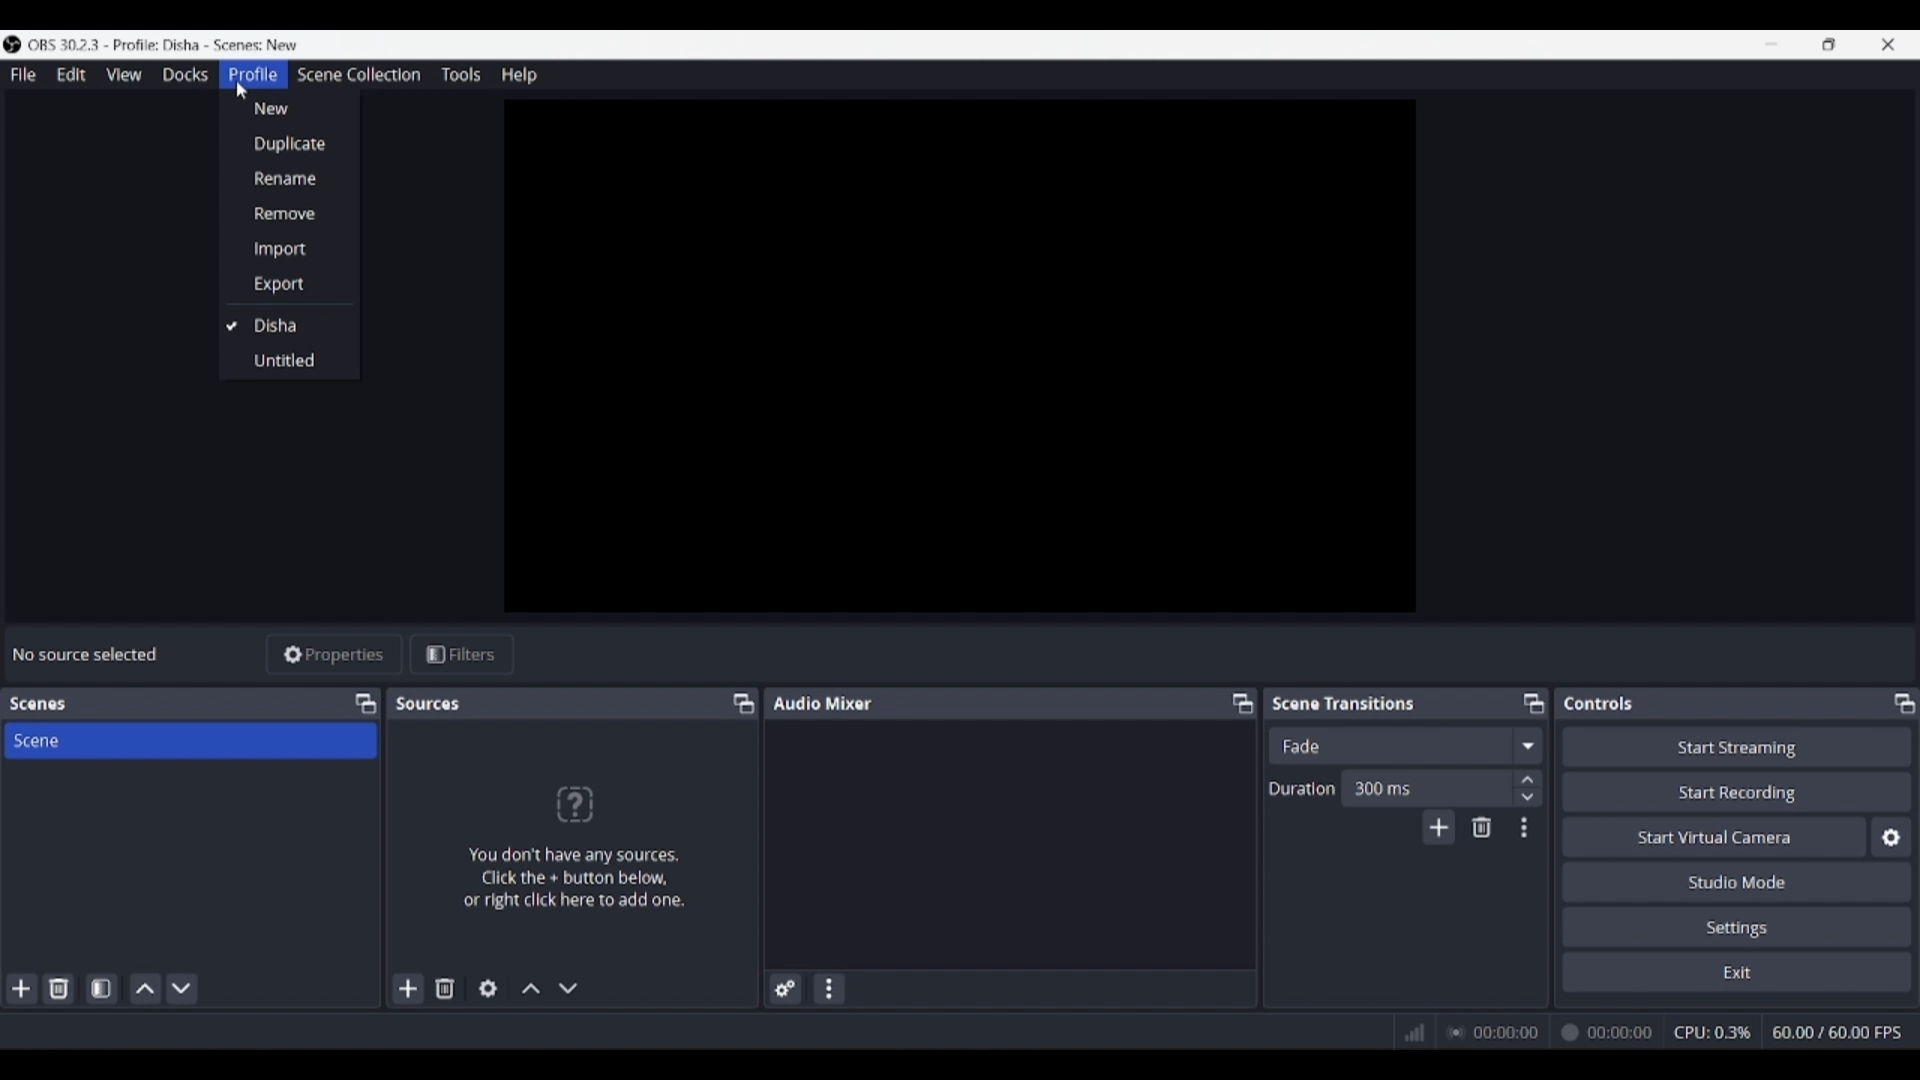 The image size is (1920, 1080). Describe the element at coordinates (1344, 702) in the screenshot. I see `Panel title` at that location.